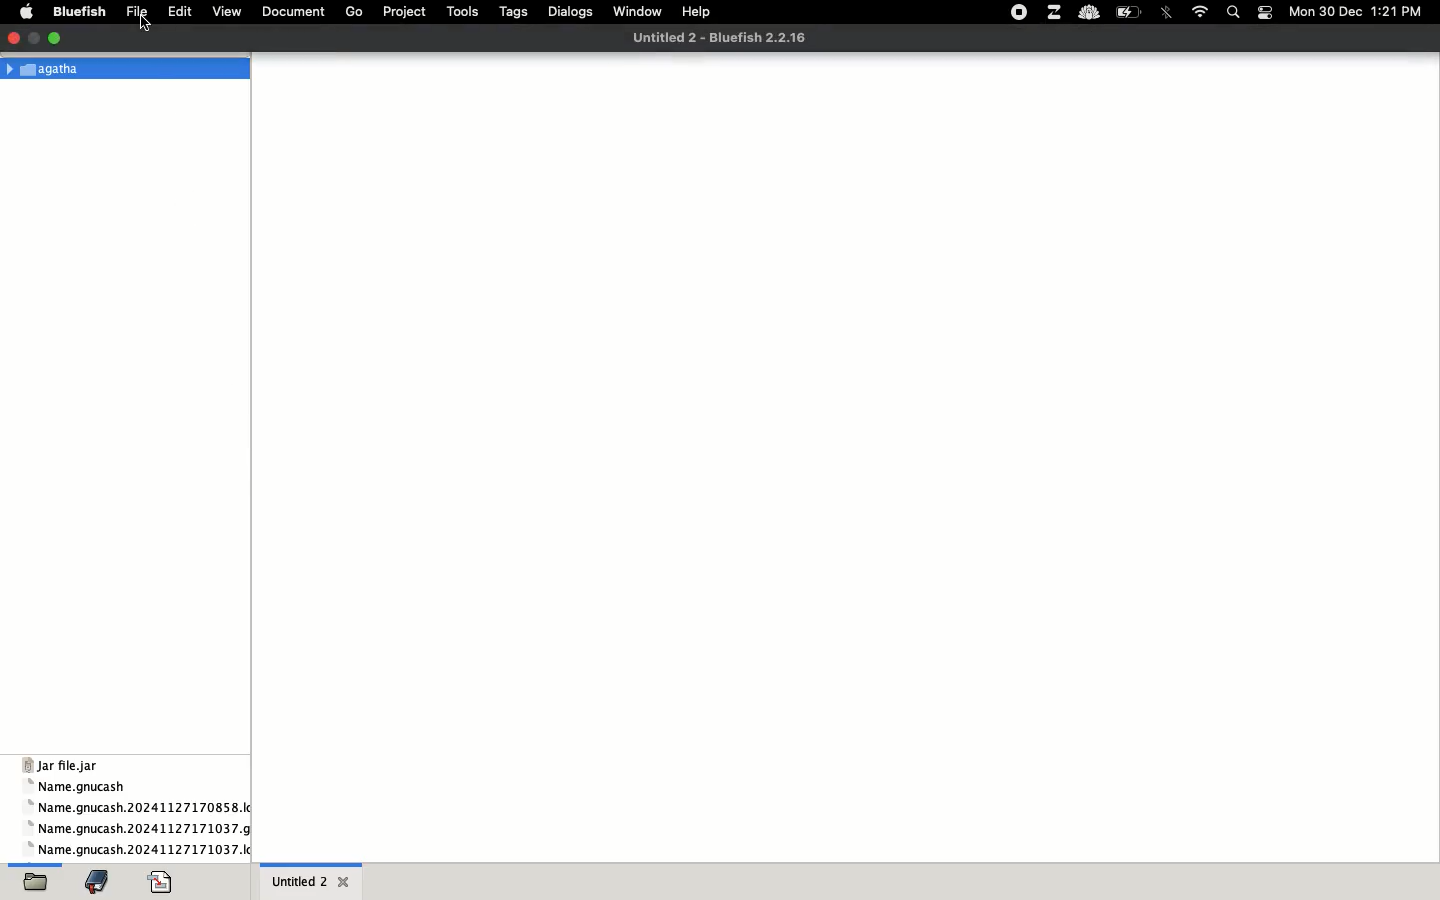 Image resolution: width=1440 pixels, height=900 pixels. I want to click on search, so click(1233, 12).